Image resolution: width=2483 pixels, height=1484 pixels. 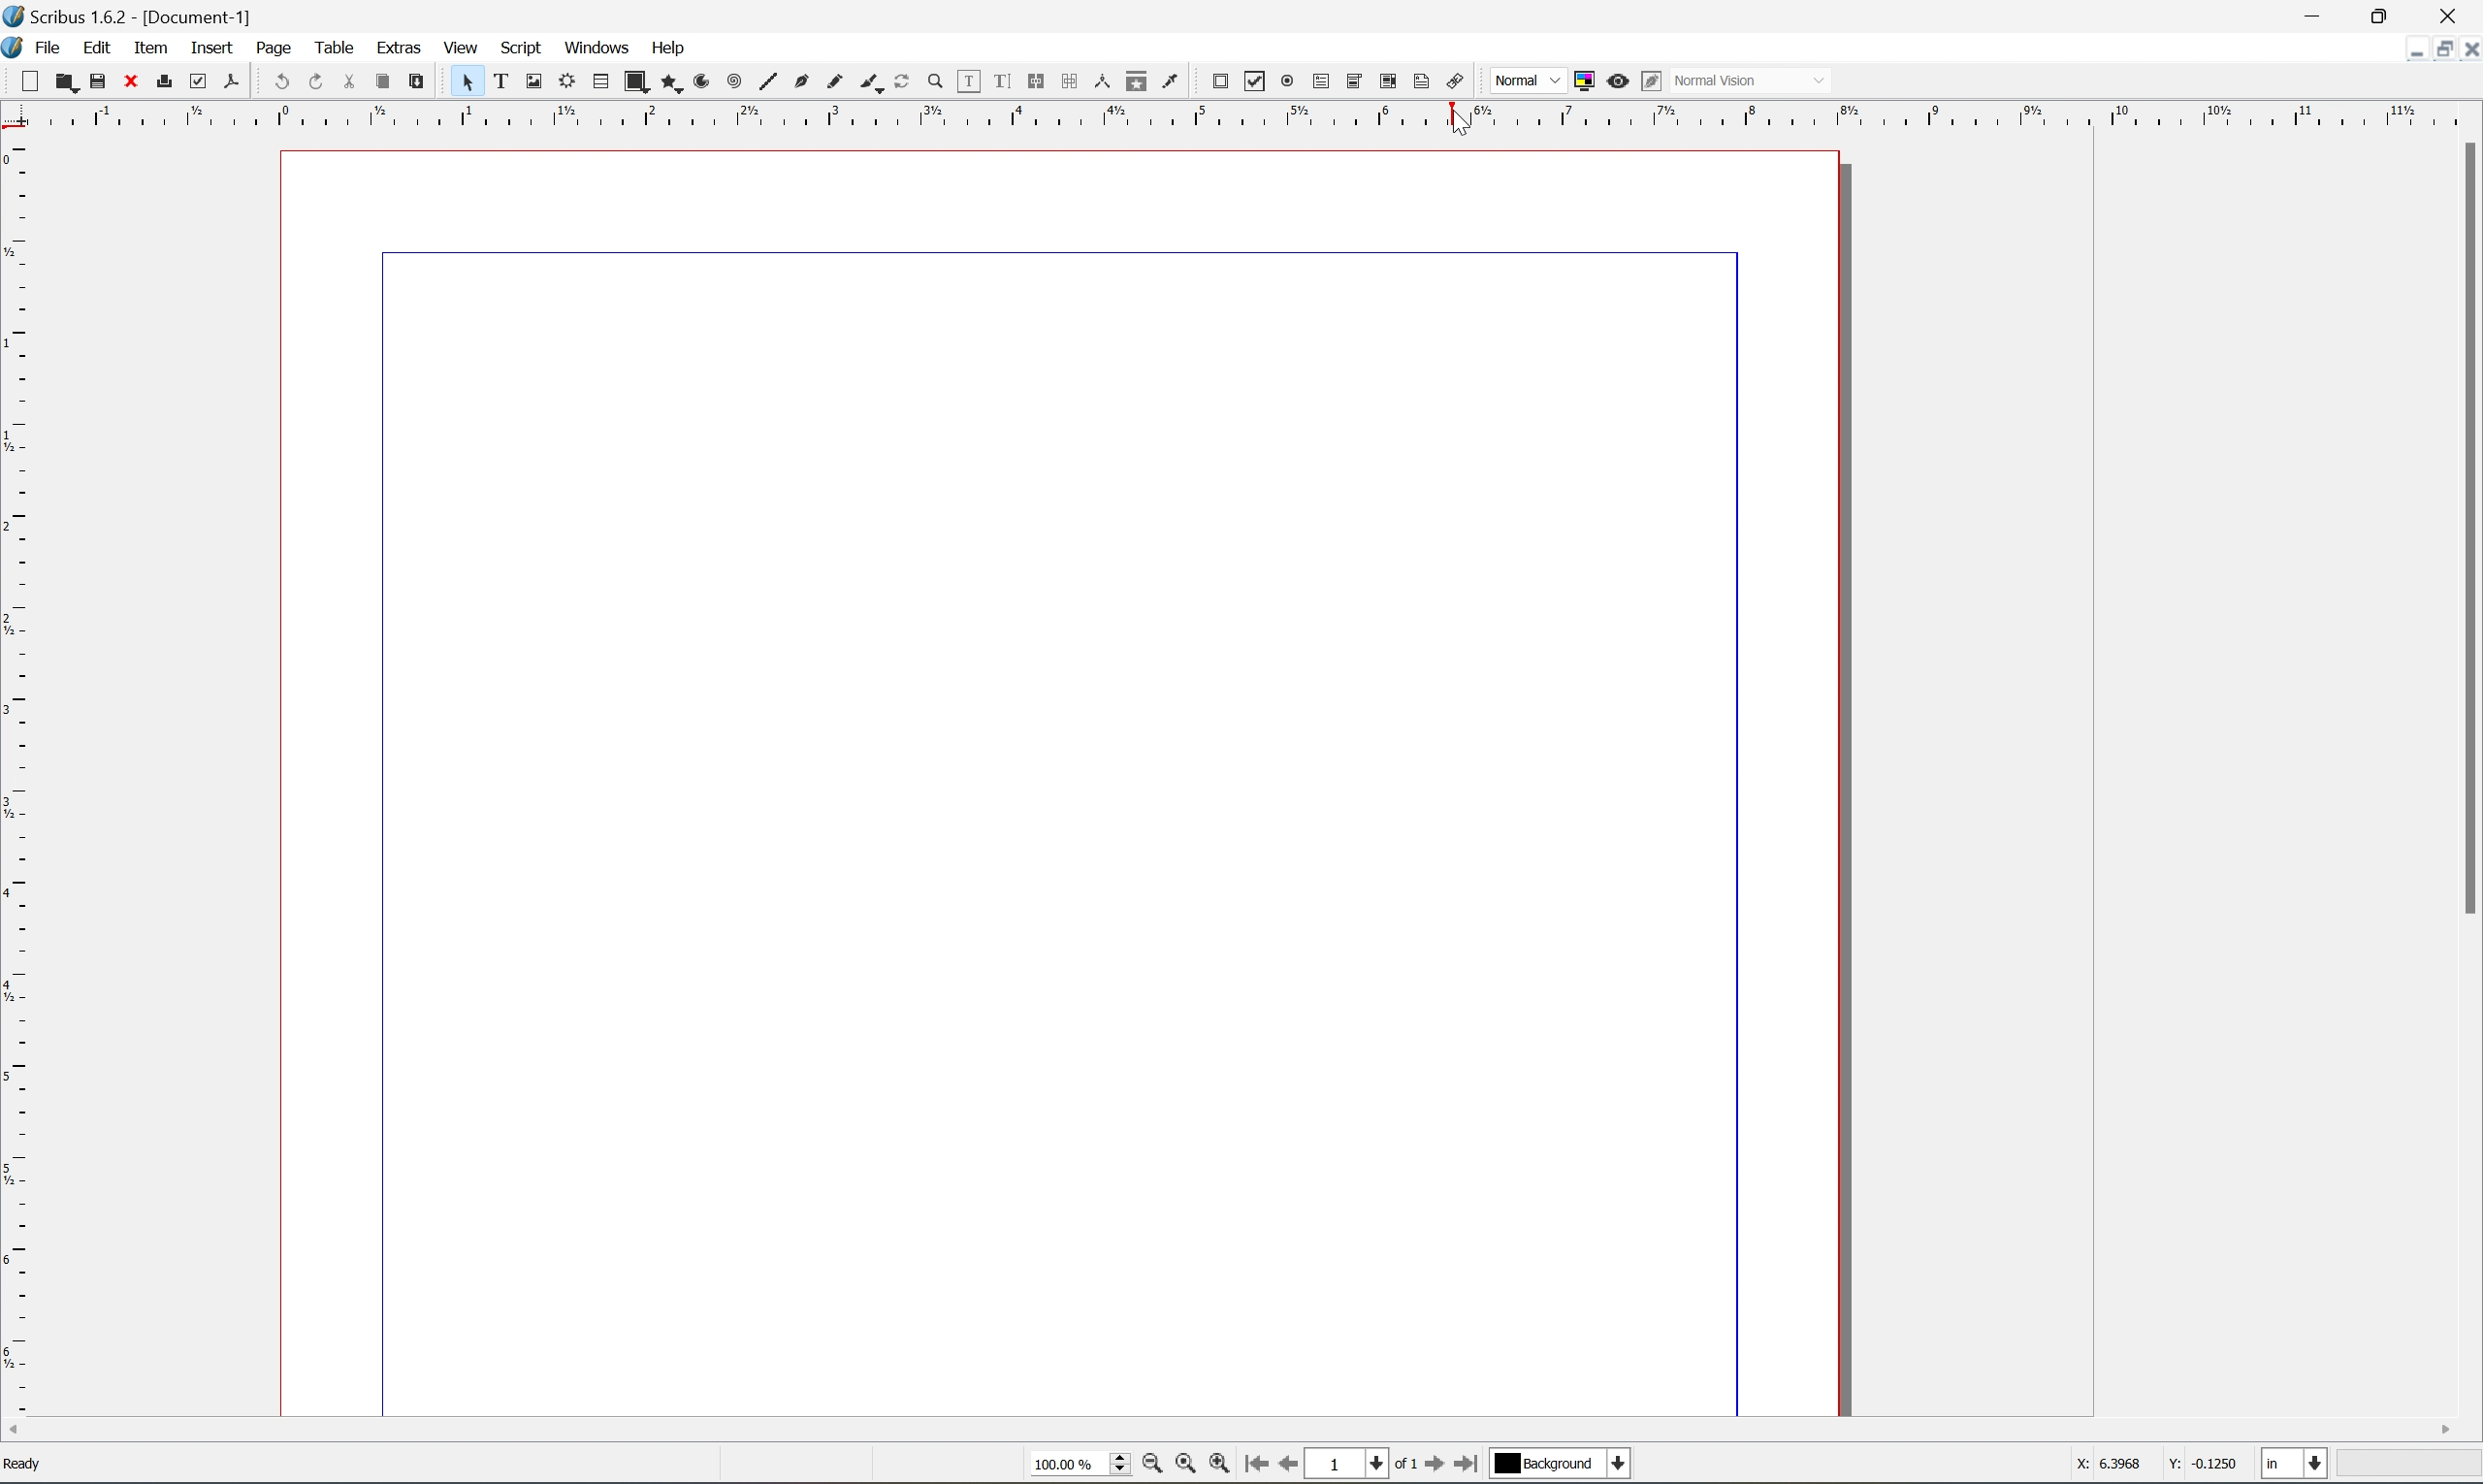 What do you see at coordinates (872, 82) in the screenshot?
I see `calligraphic line` at bounding box center [872, 82].